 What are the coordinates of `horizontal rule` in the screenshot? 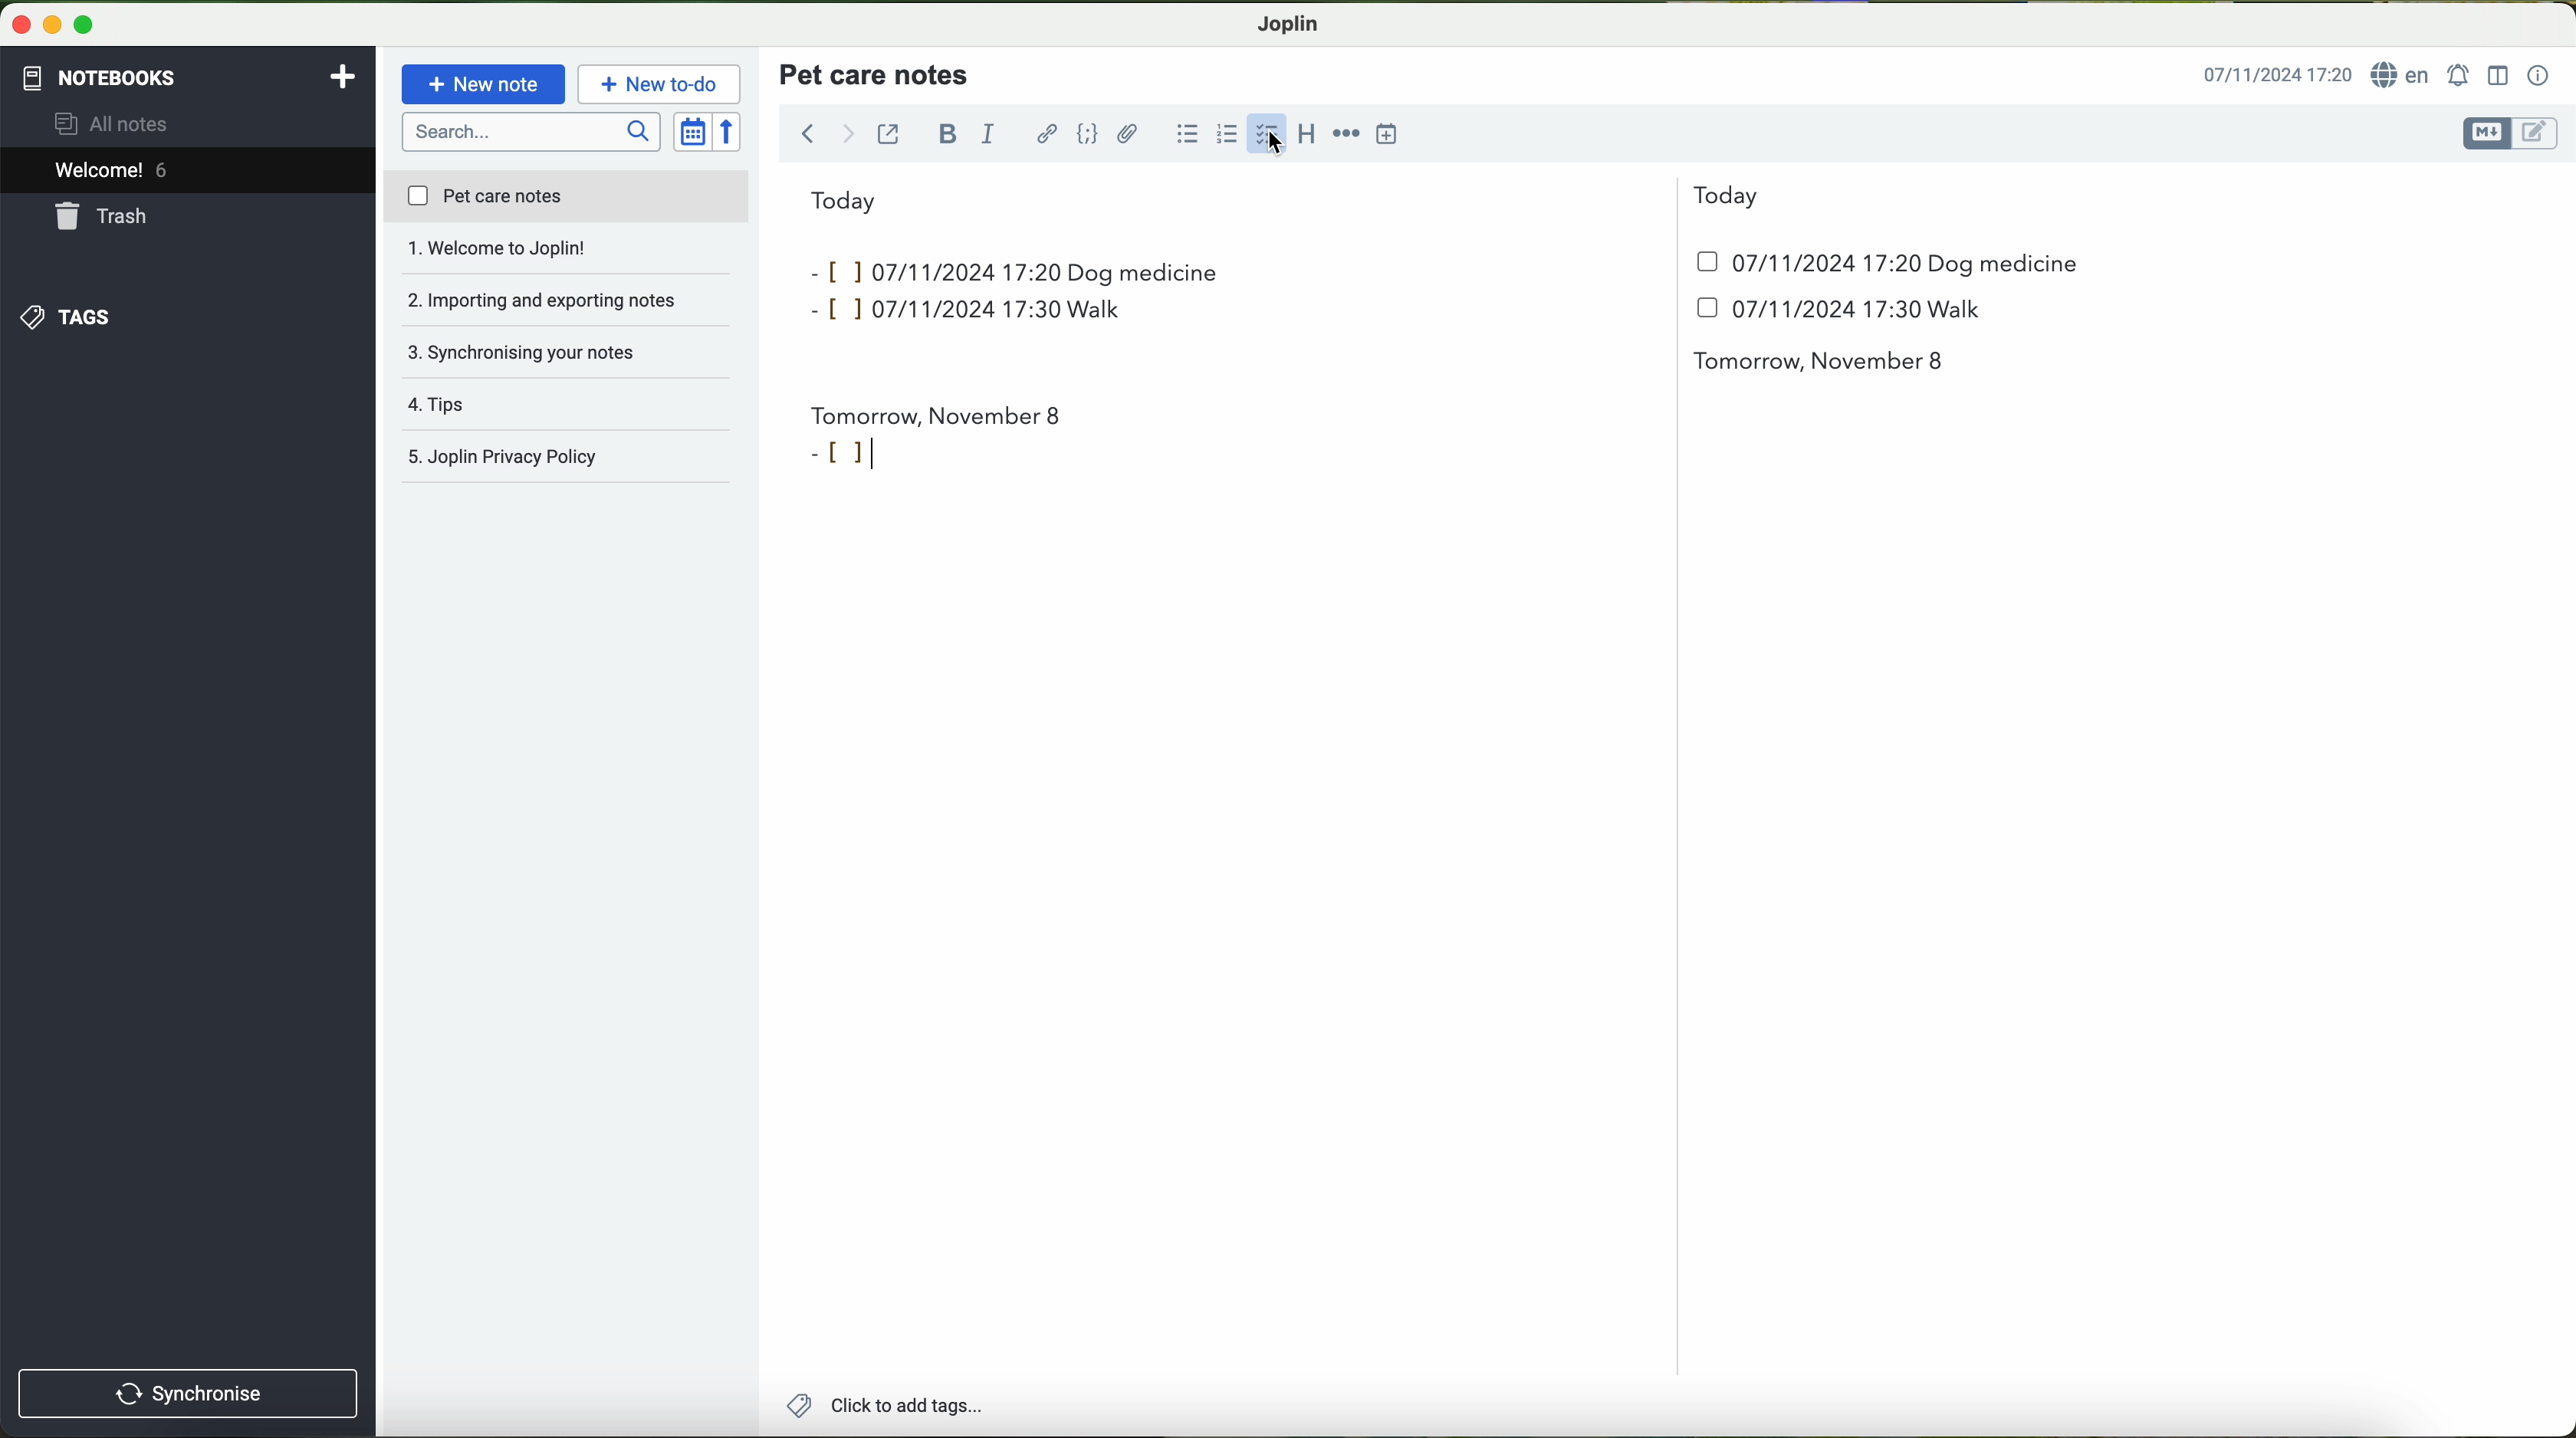 It's located at (1350, 134).